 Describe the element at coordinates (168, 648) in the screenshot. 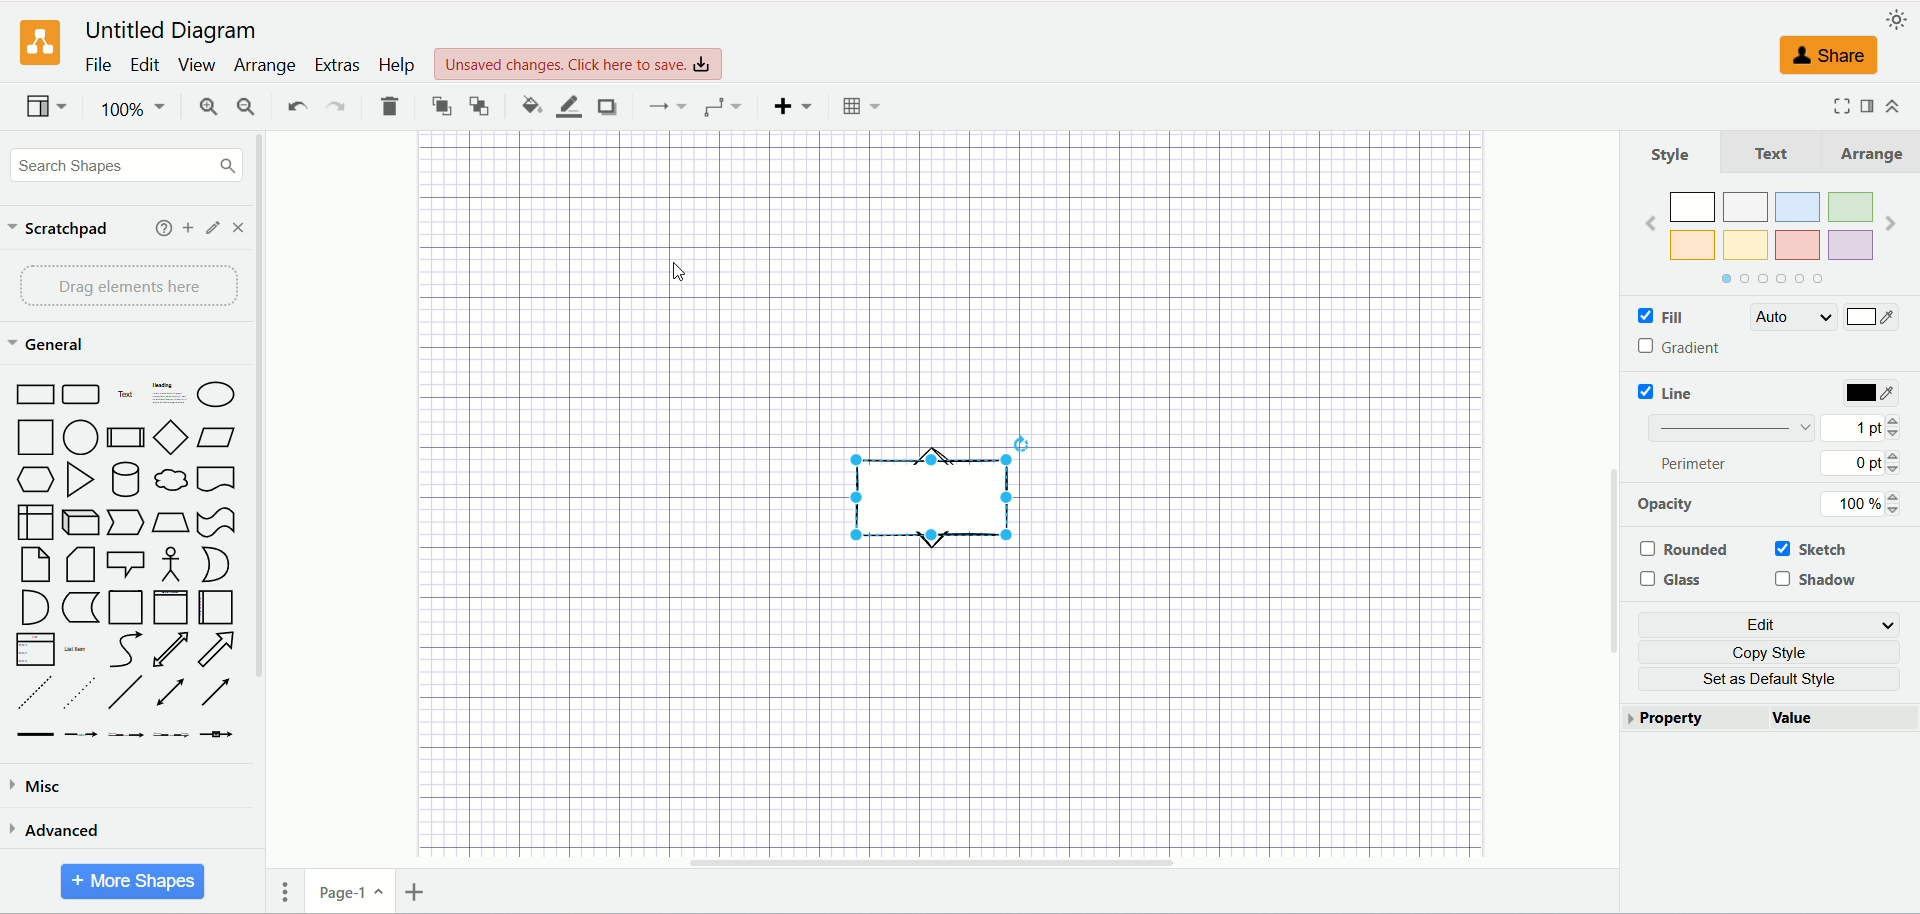

I see `Bidirectional arrow` at that location.